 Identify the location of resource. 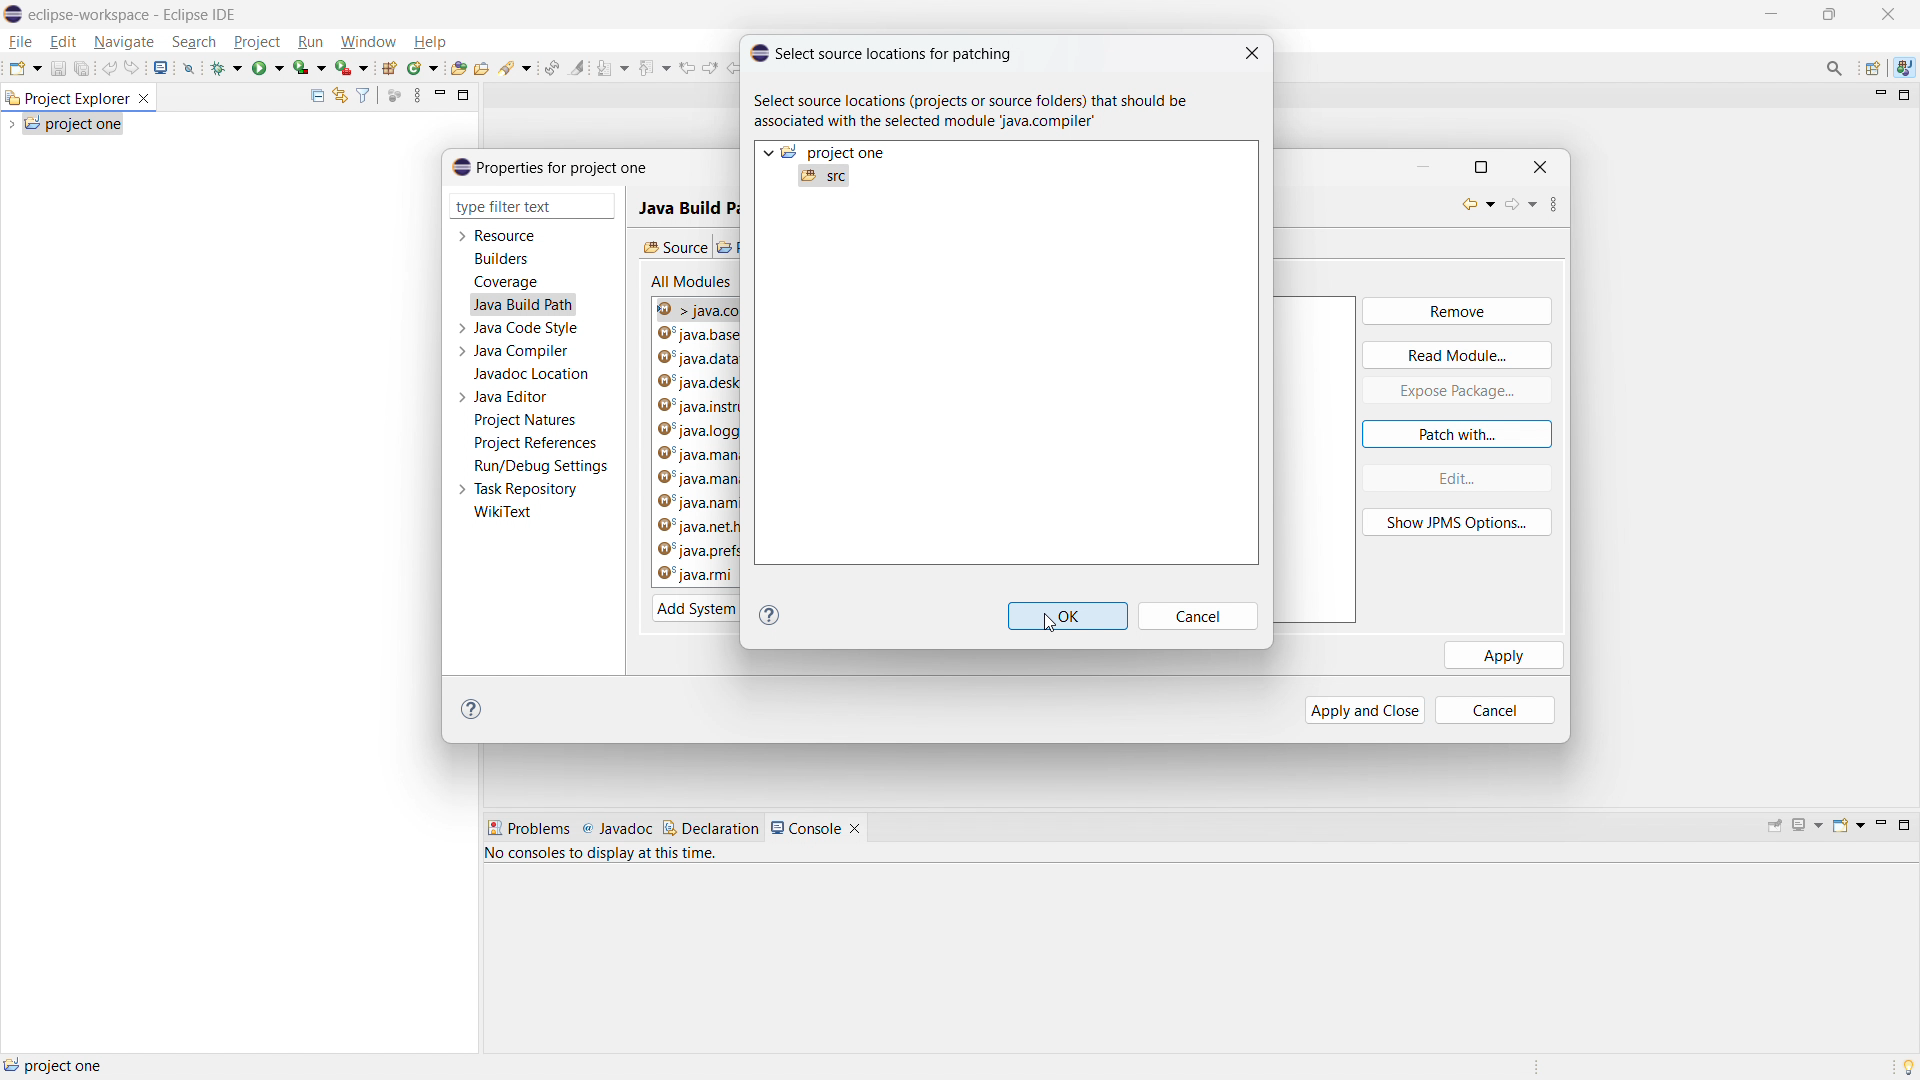
(506, 235).